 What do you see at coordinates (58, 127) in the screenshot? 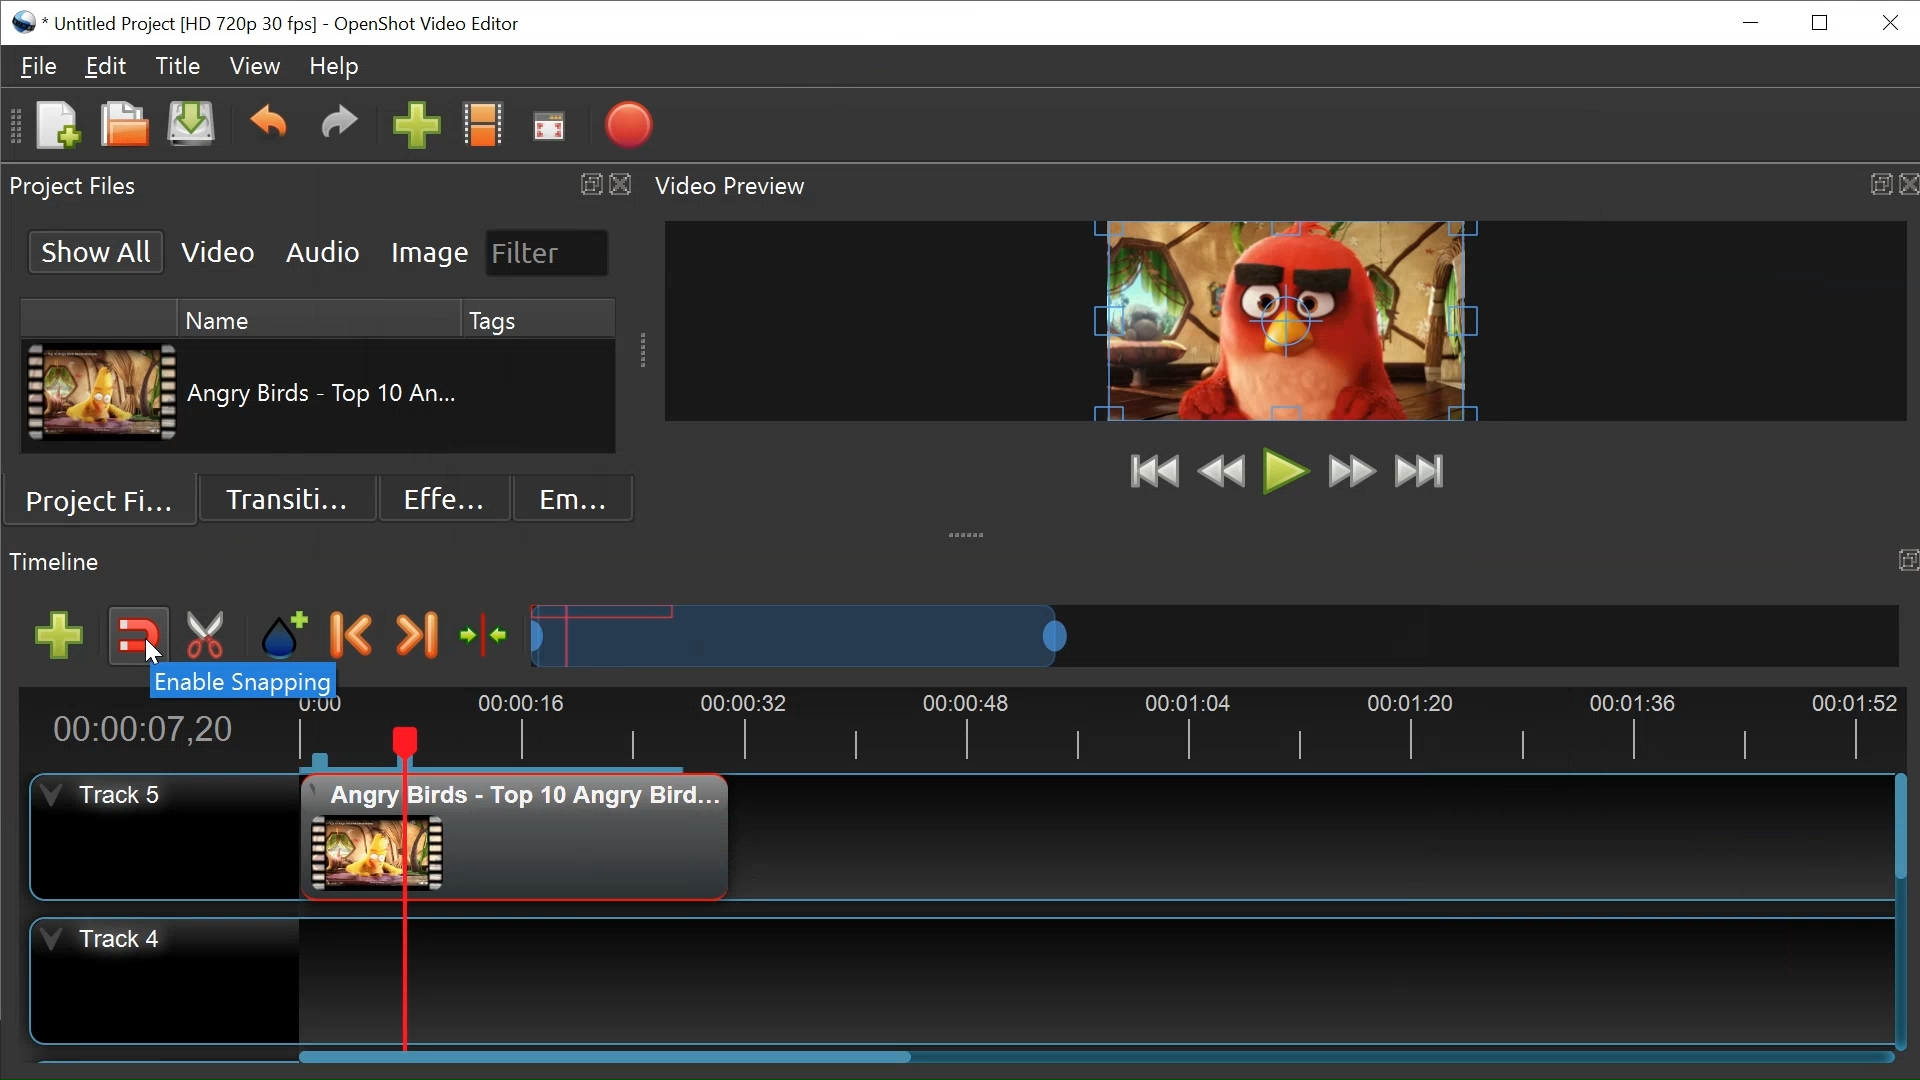
I see `New File` at bounding box center [58, 127].